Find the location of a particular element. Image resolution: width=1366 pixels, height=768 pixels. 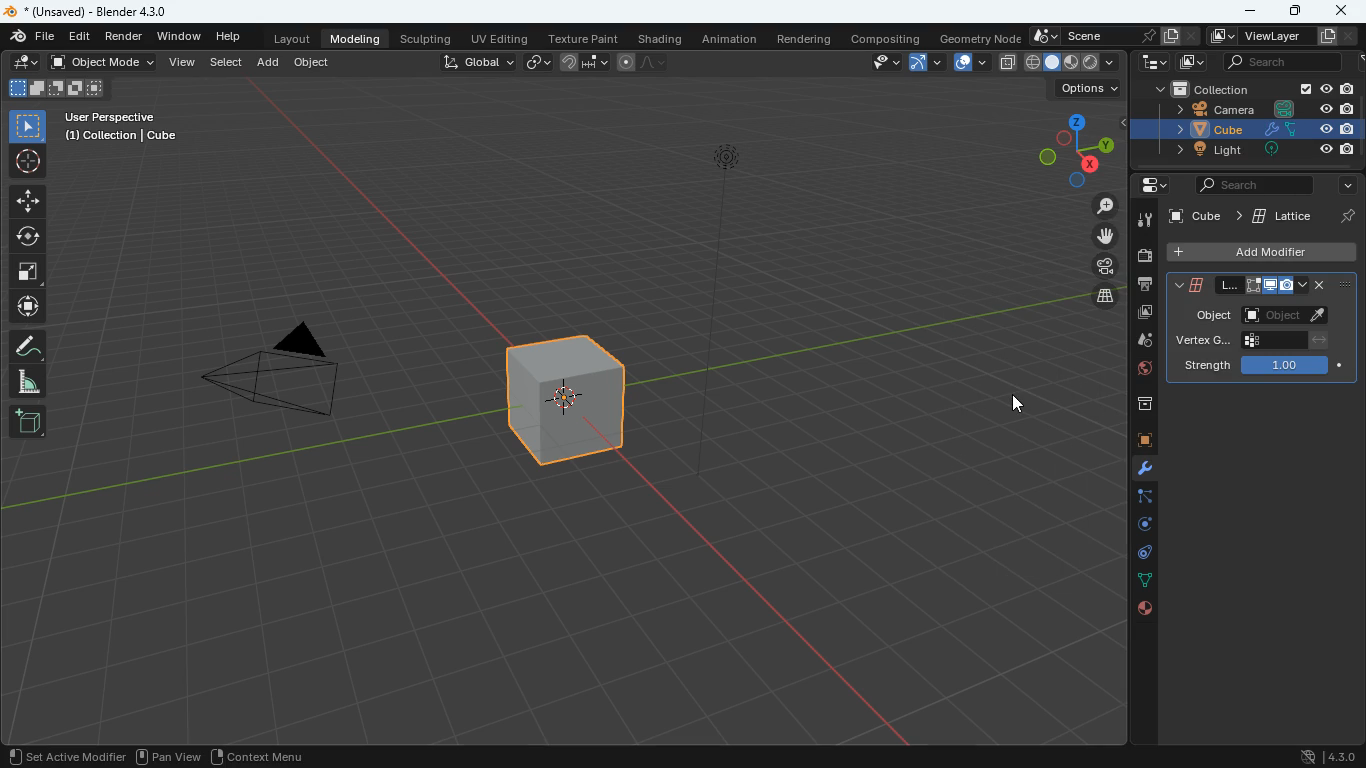

control is located at coordinates (1140, 555).